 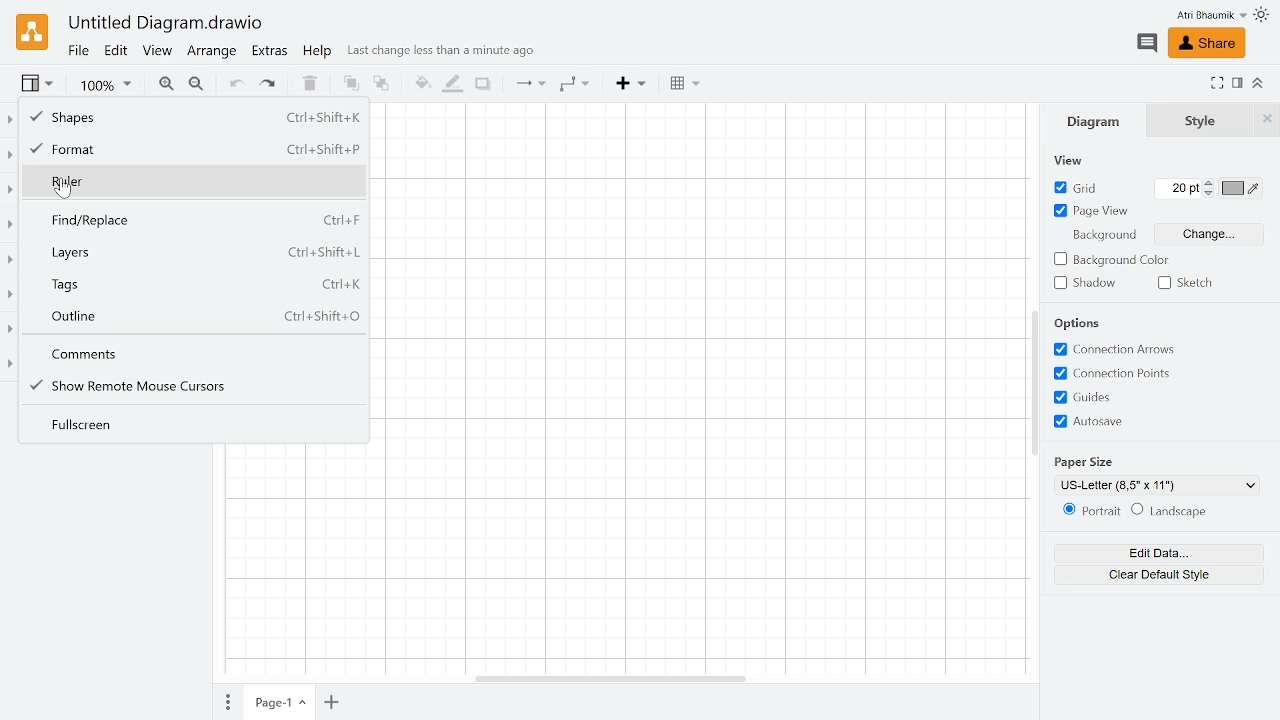 What do you see at coordinates (574, 85) in the screenshot?
I see `Waypoints` at bounding box center [574, 85].